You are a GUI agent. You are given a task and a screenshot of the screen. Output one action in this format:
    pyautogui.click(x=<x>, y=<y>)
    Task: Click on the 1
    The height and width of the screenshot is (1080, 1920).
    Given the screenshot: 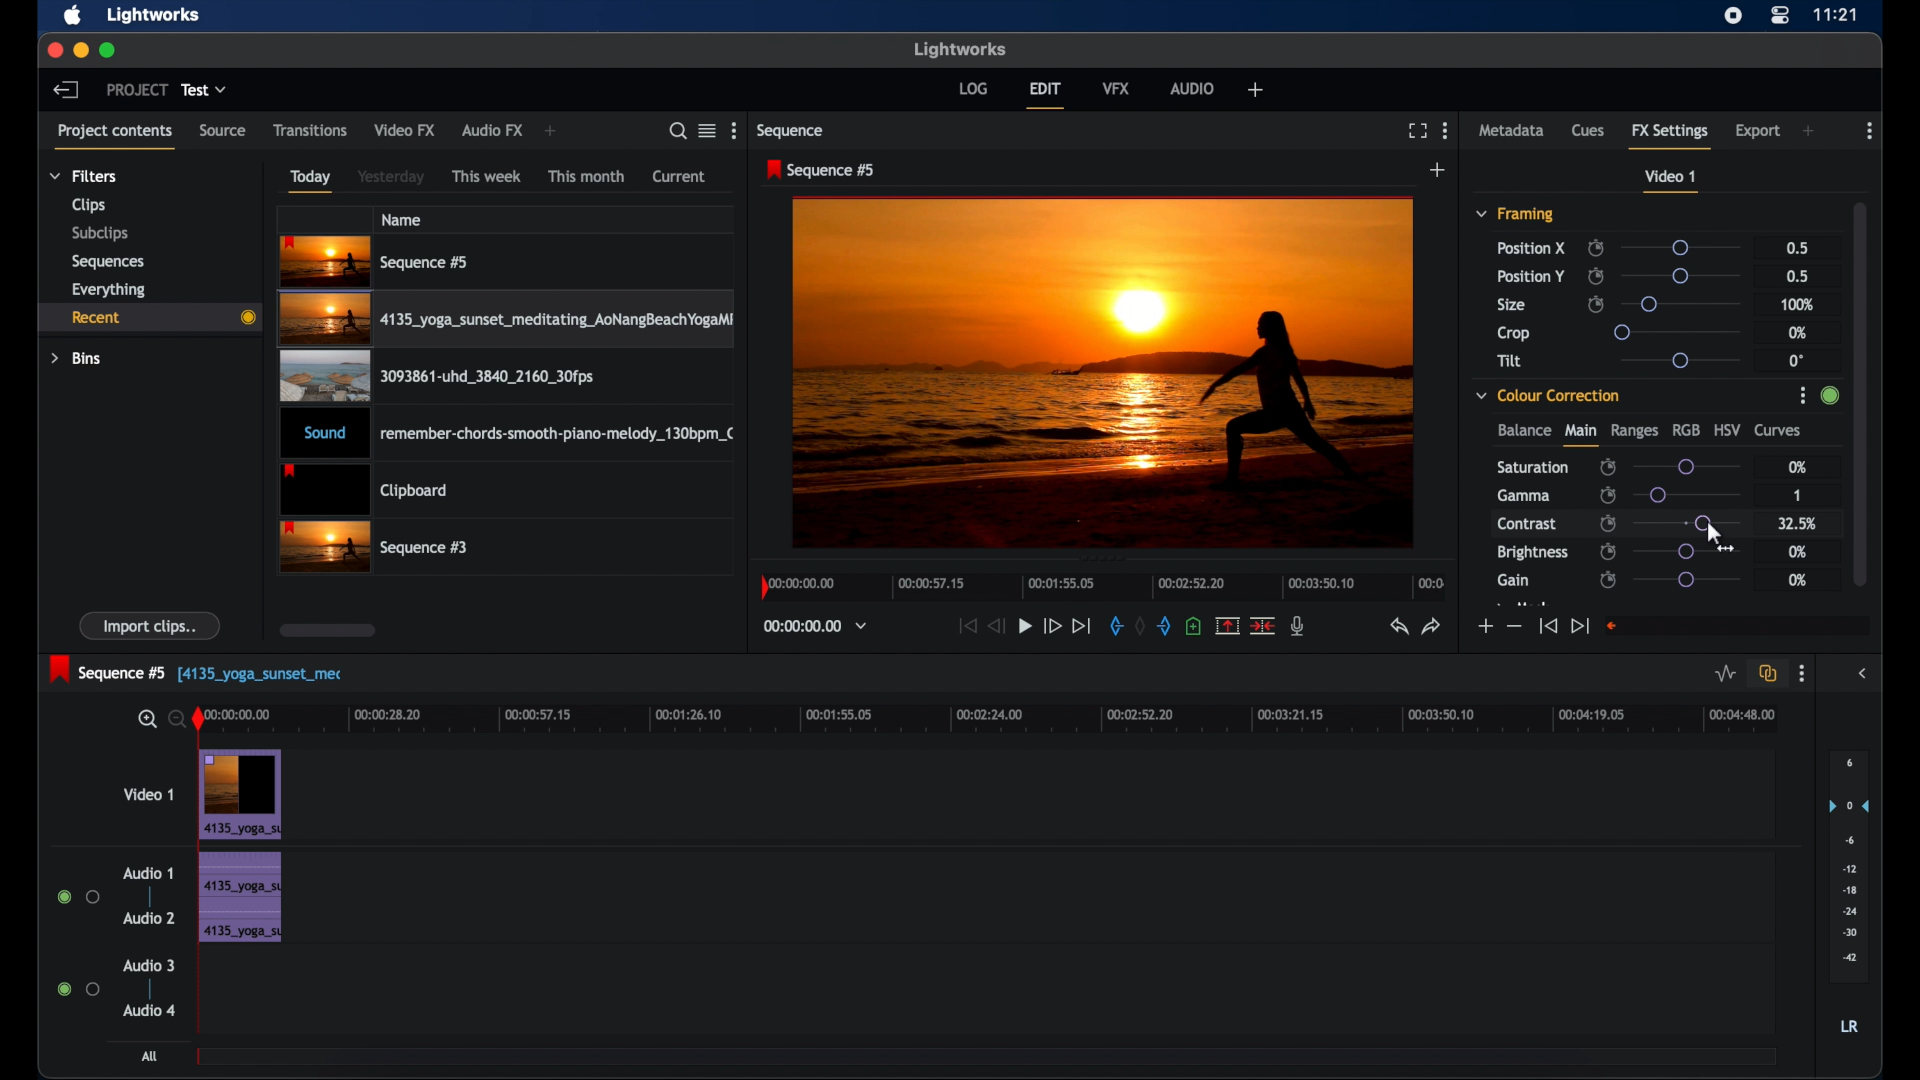 What is the action you would take?
    pyautogui.click(x=1796, y=497)
    